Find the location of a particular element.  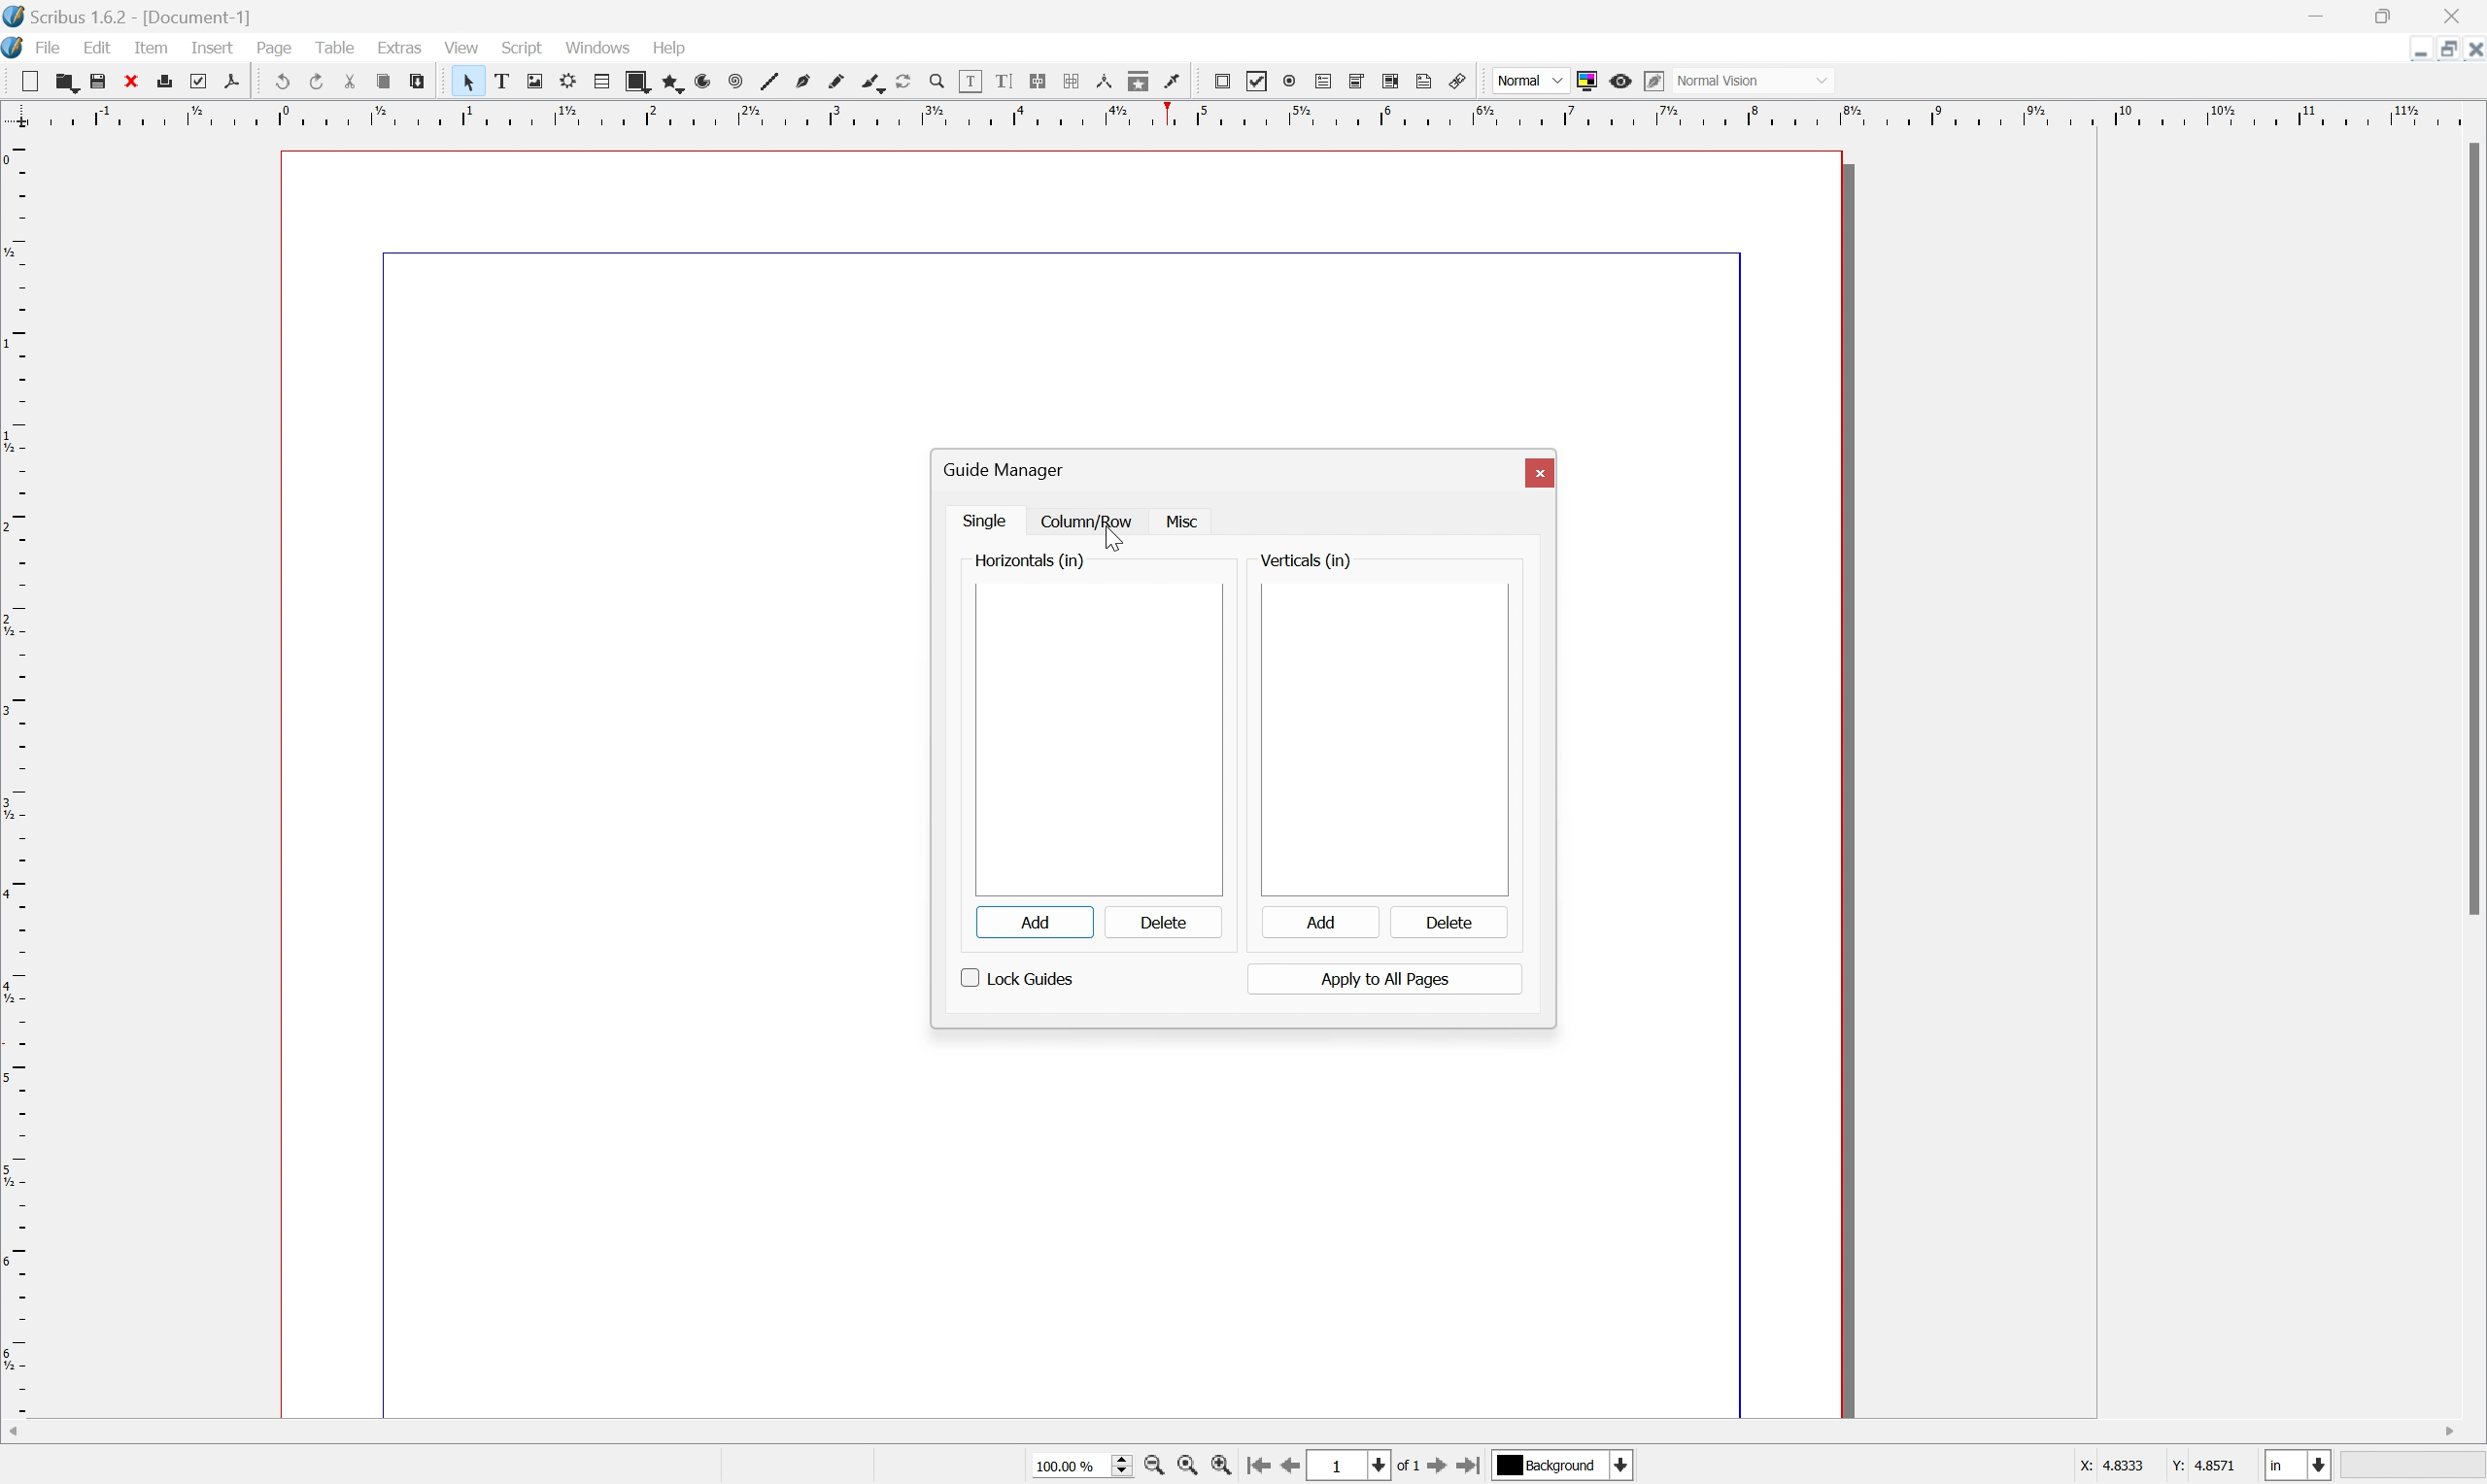

edit in preview mode is located at coordinates (1656, 80).